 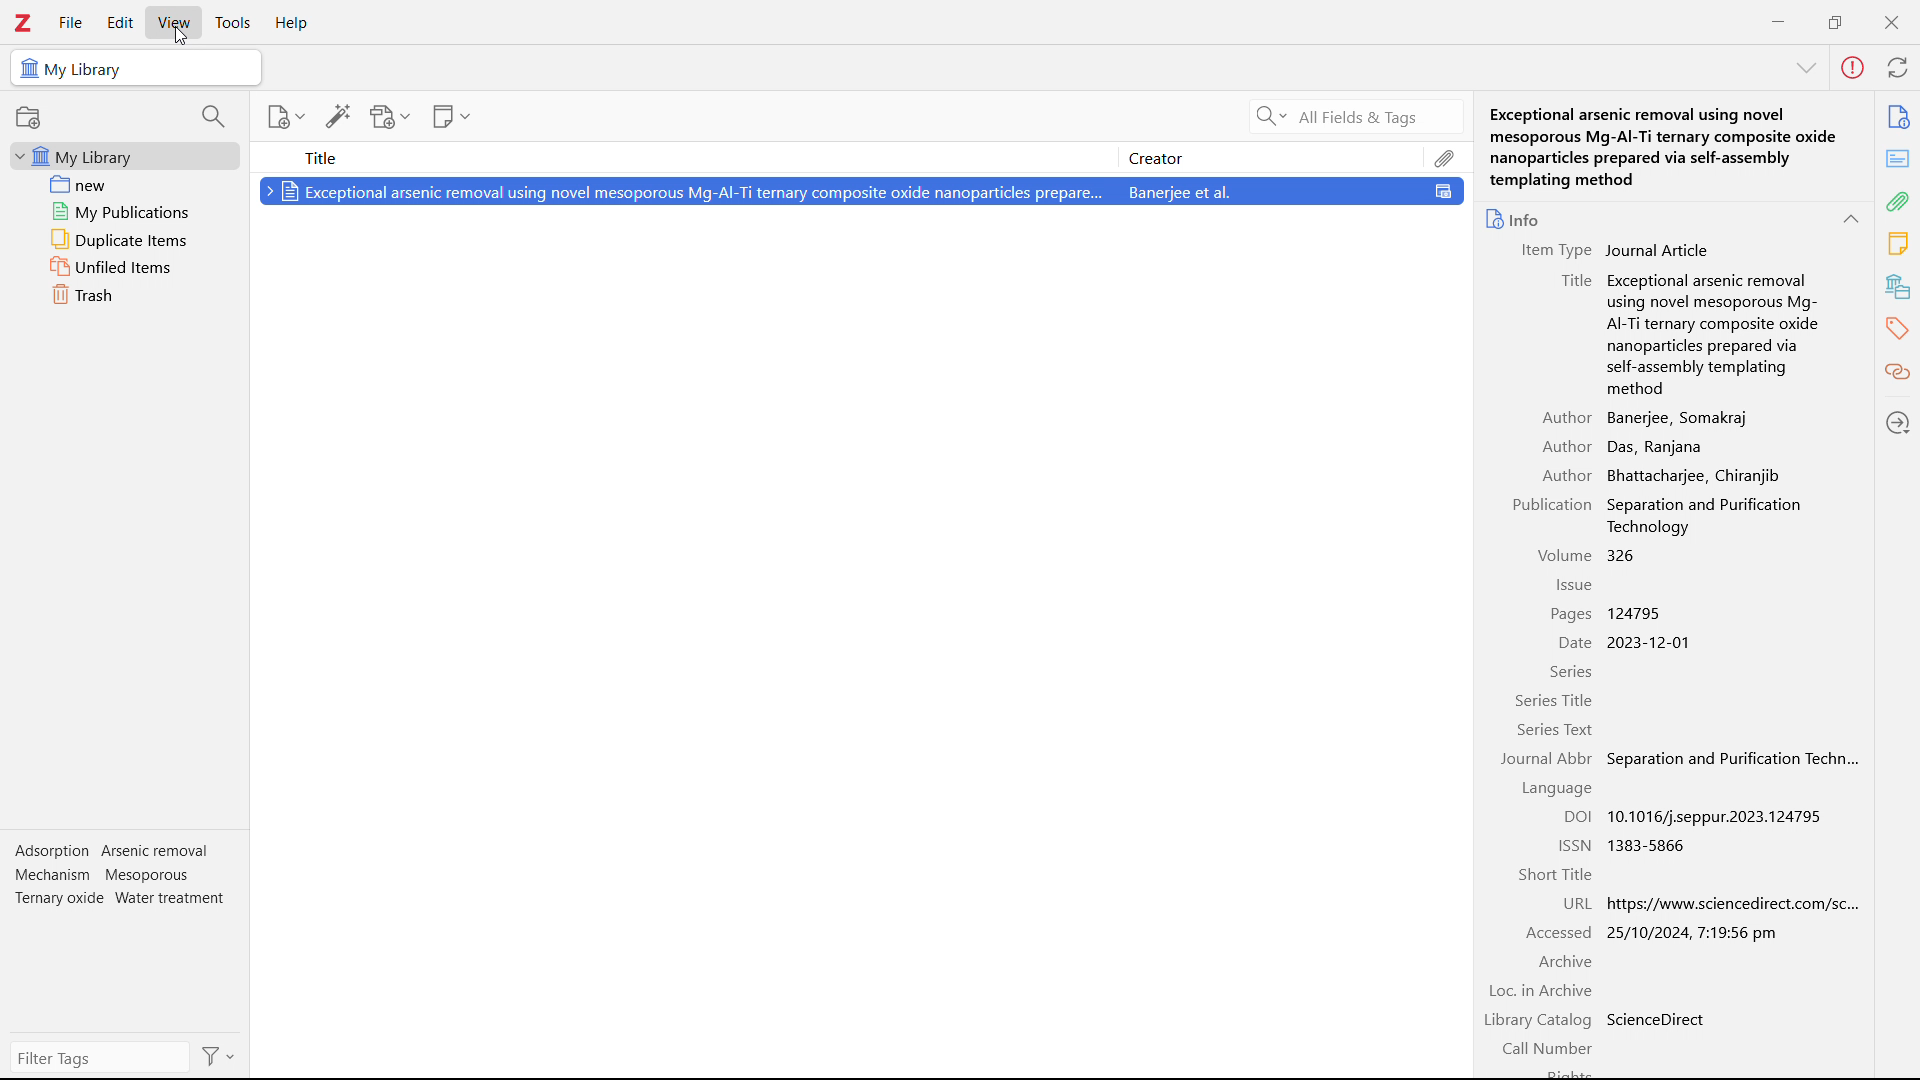 I want to click on All Fields & Tags, so click(x=1330, y=116).